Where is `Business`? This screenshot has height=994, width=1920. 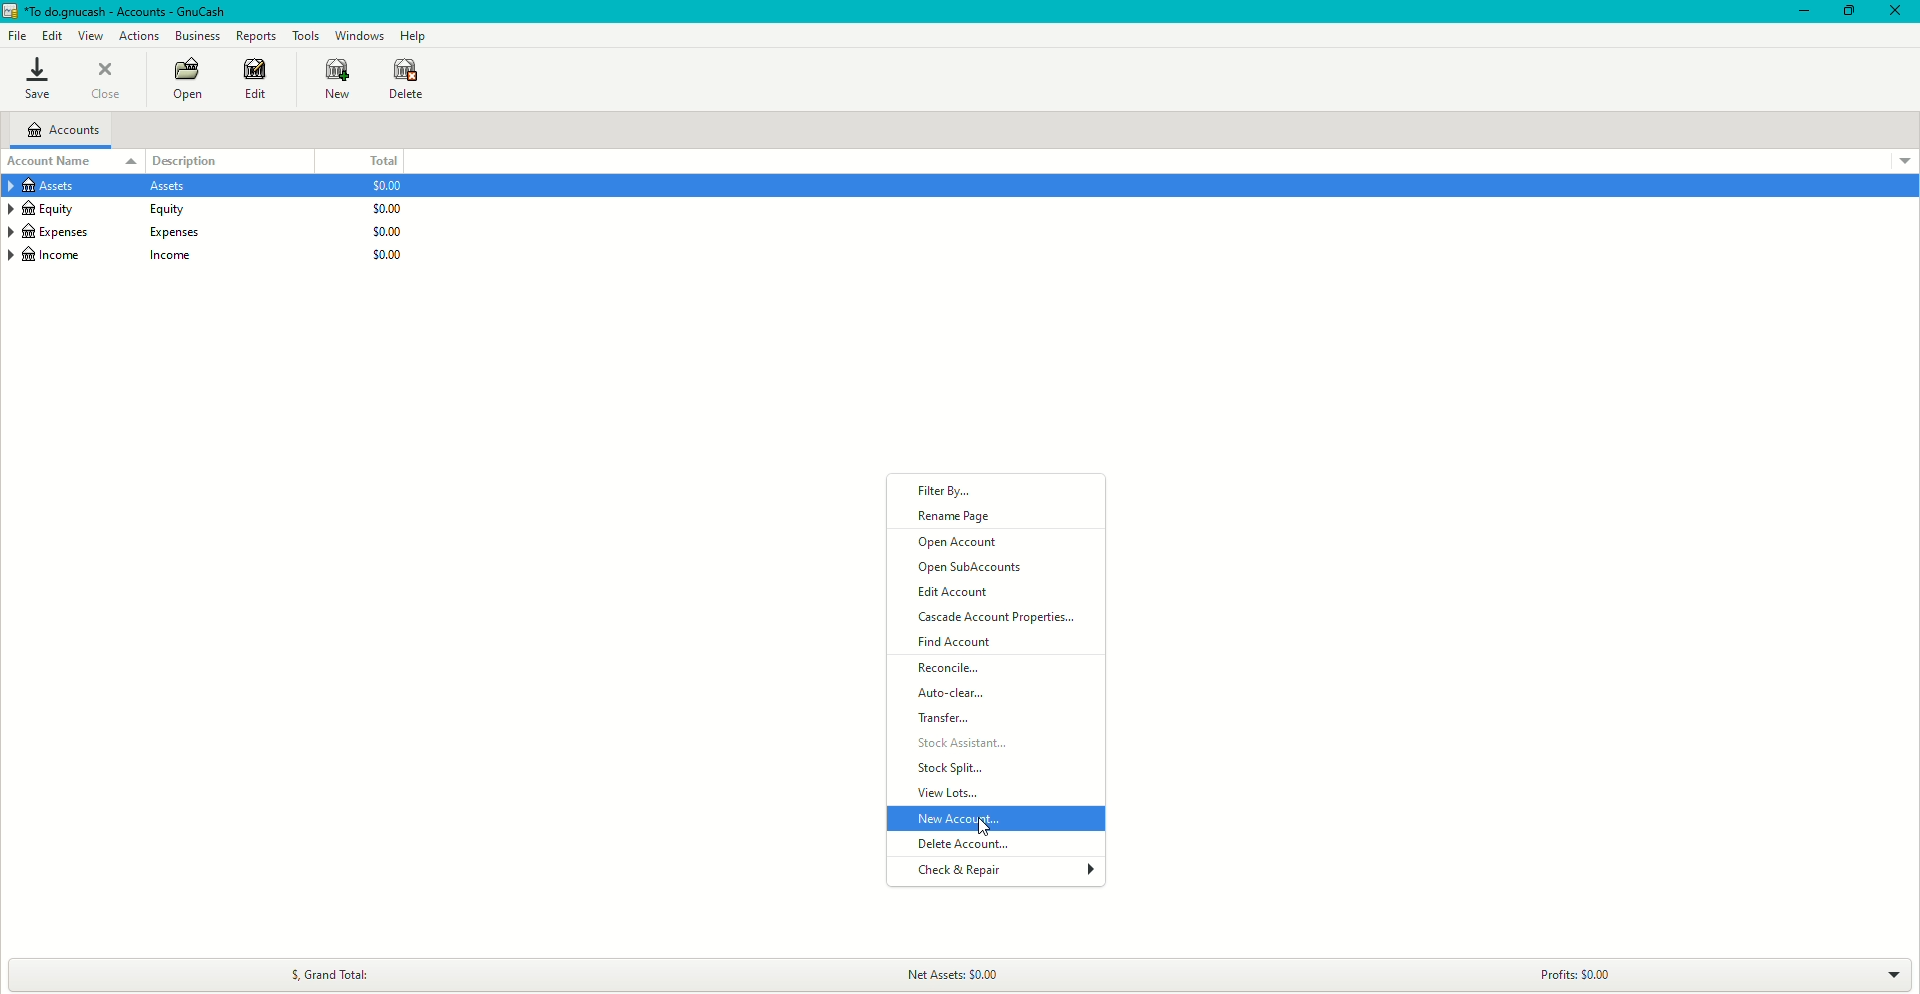 Business is located at coordinates (198, 37).